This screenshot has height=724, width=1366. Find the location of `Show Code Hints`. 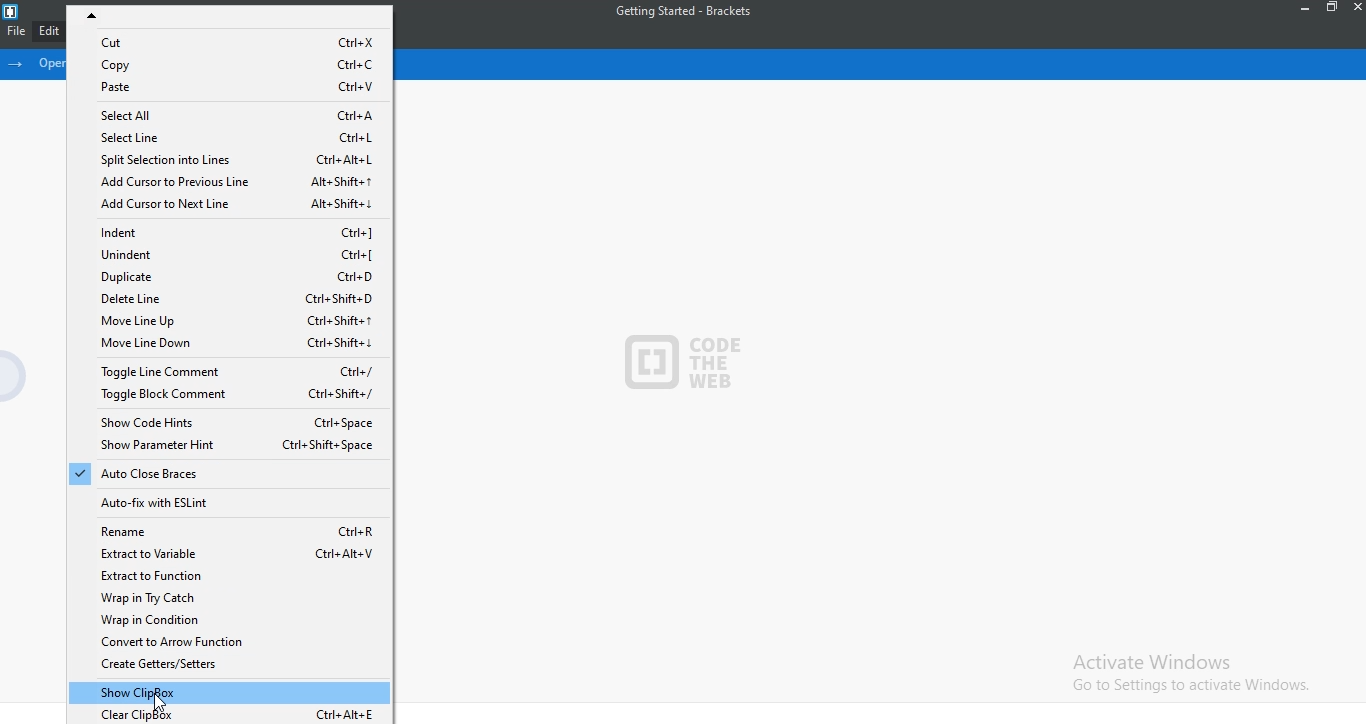

Show Code Hints is located at coordinates (223, 425).